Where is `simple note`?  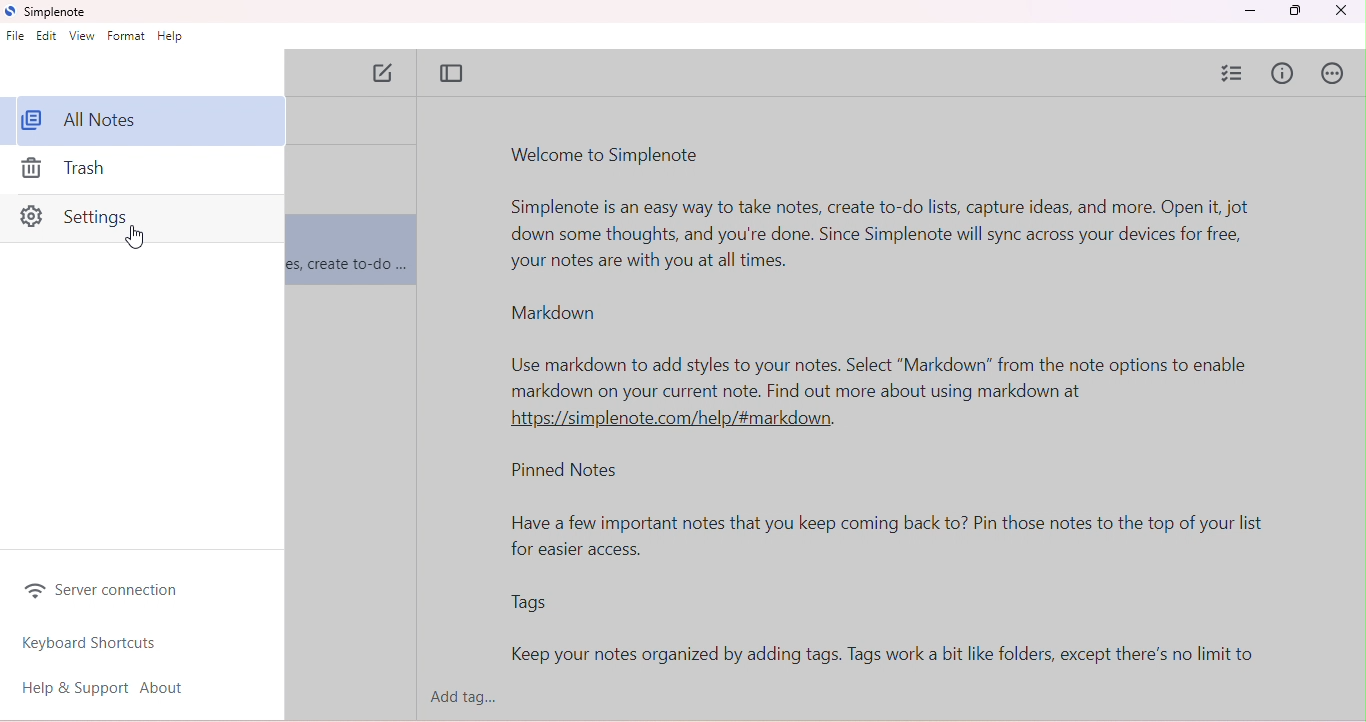
simple note is located at coordinates (50, 12).